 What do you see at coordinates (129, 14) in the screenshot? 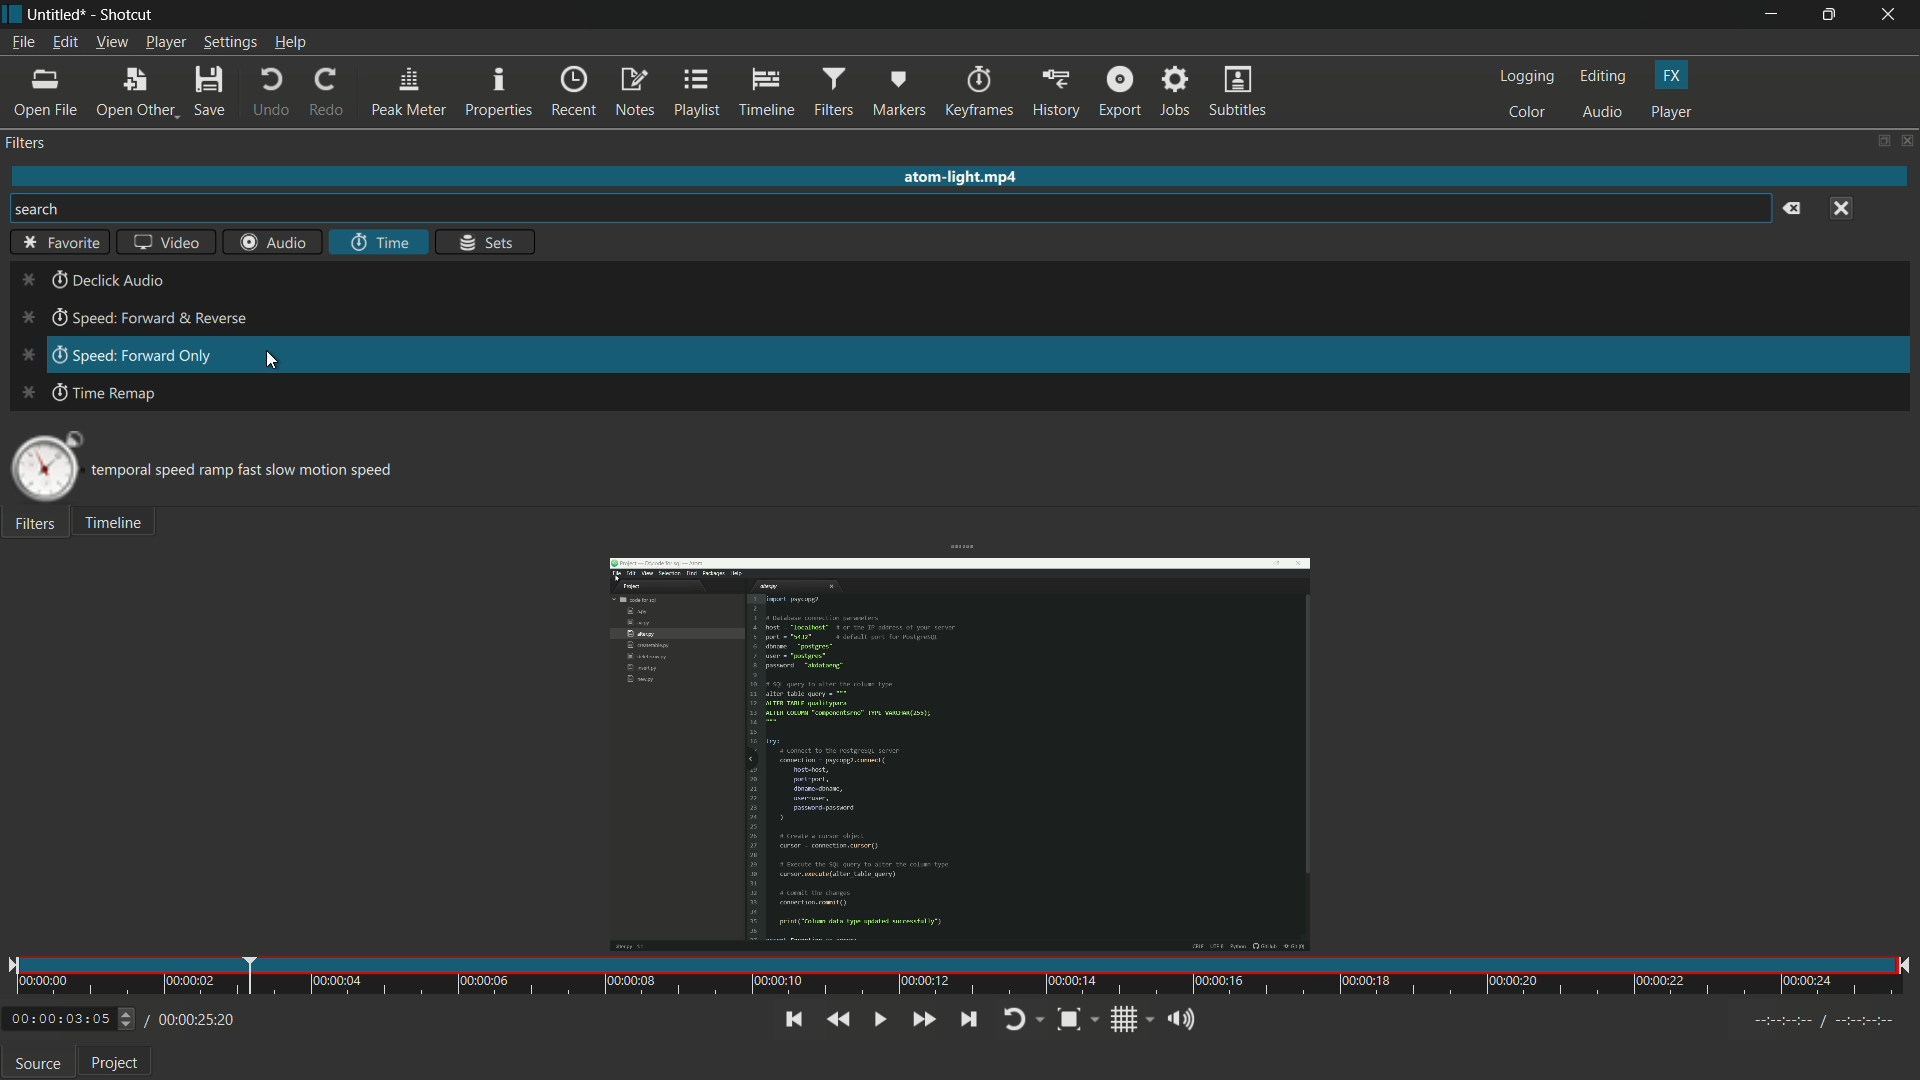
I see `Shotcut` at bounding box center [129, 14].